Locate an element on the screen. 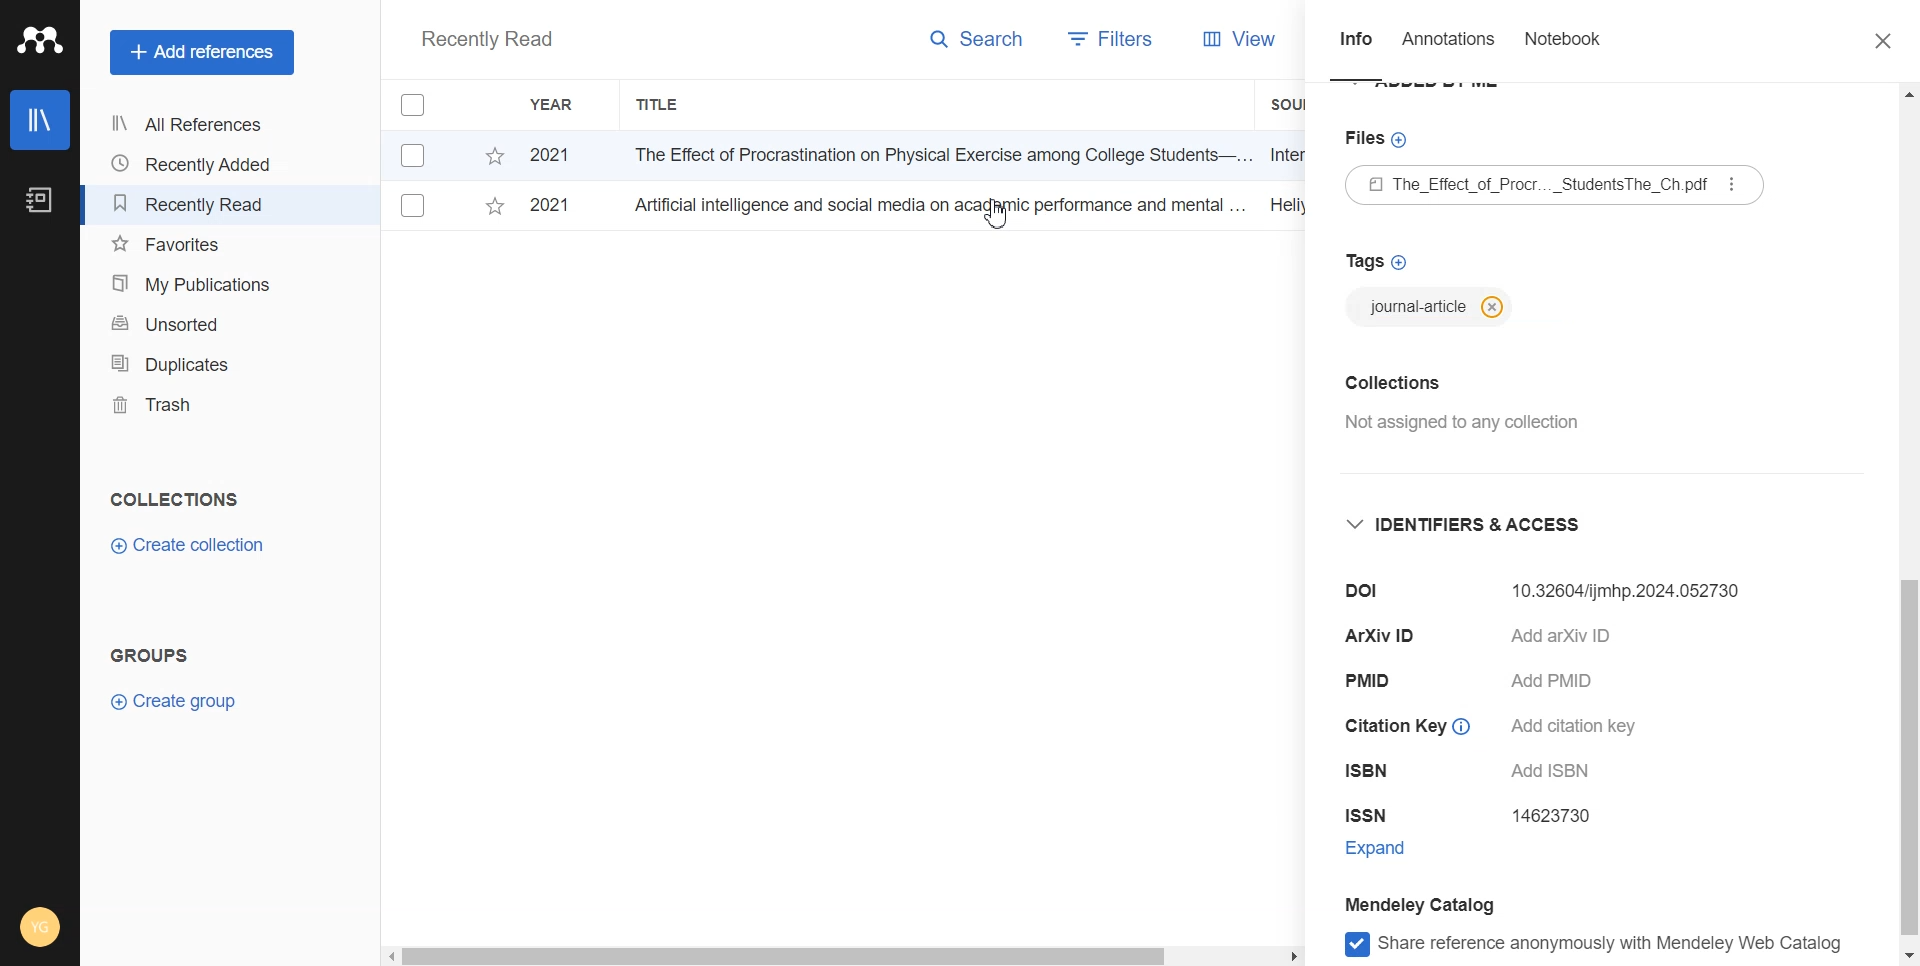 This screenshot has width=1920, height=966. Tags is located at coordinates (1375, 255).